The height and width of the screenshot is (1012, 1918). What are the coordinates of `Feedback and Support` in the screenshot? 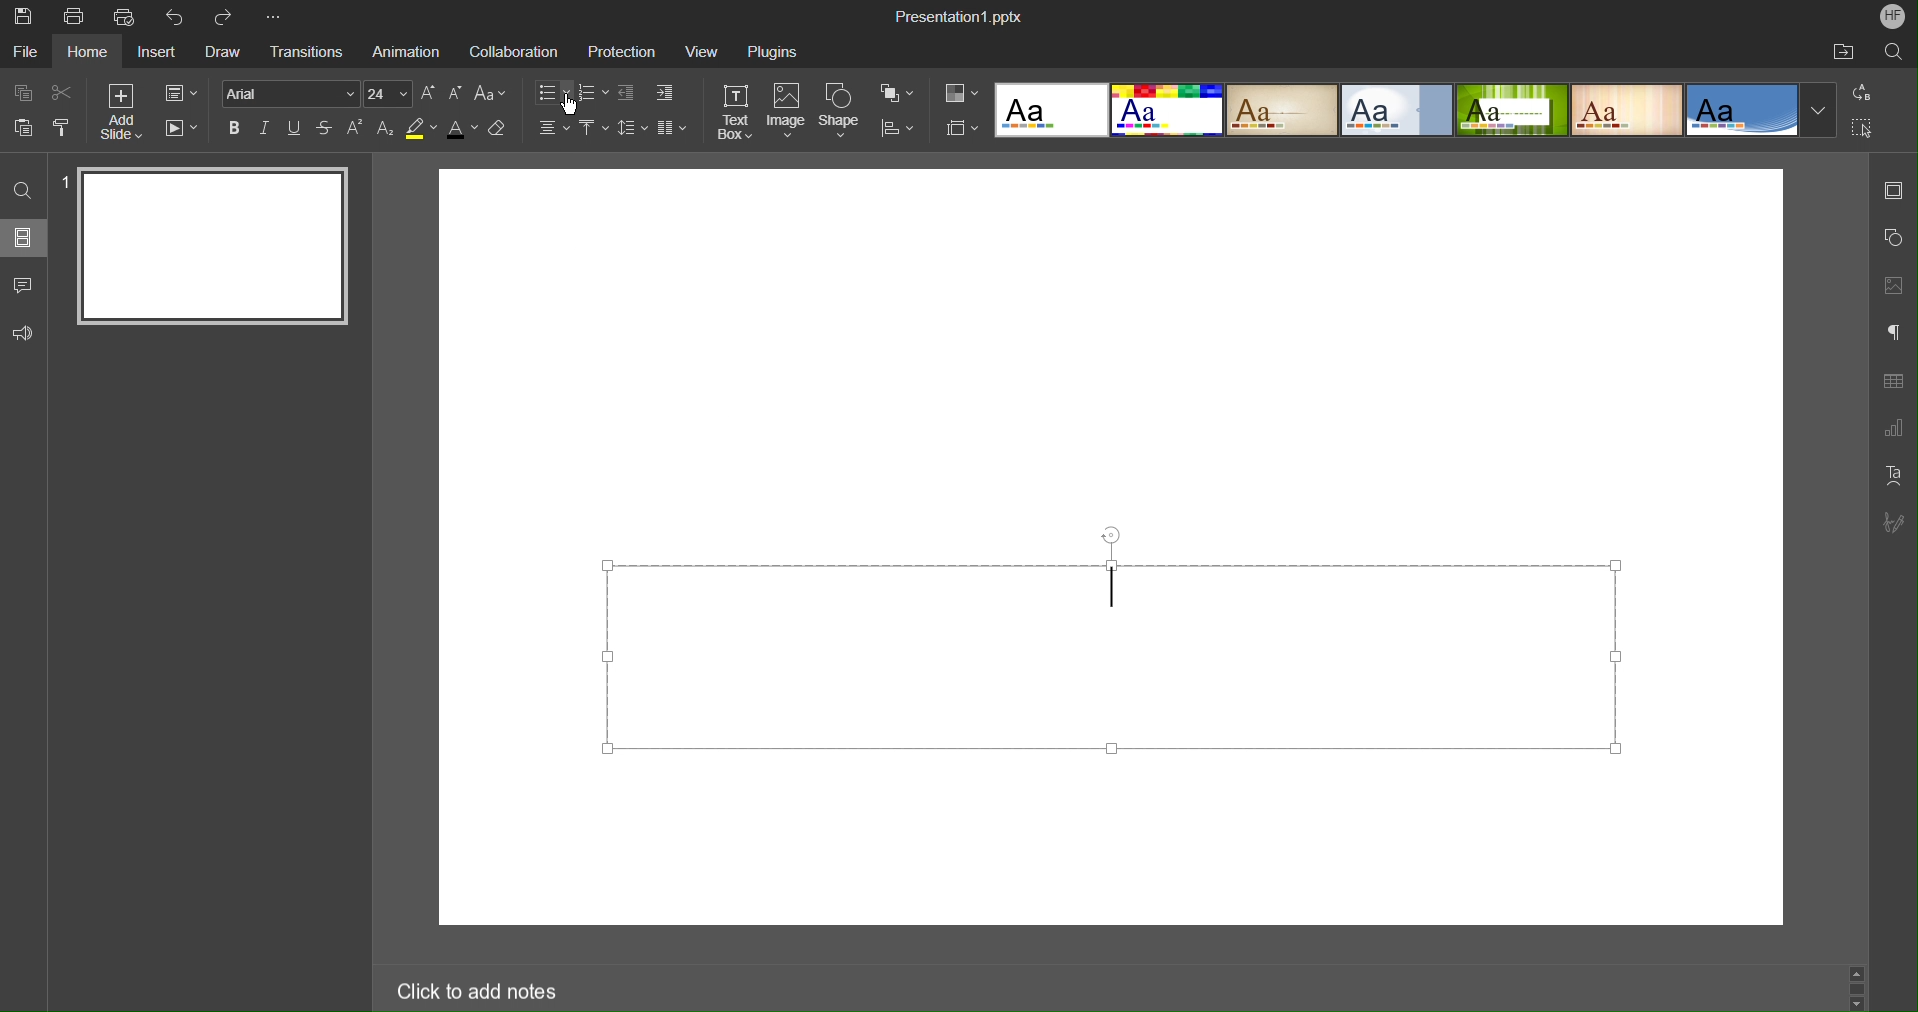 It's located at (22, 335).